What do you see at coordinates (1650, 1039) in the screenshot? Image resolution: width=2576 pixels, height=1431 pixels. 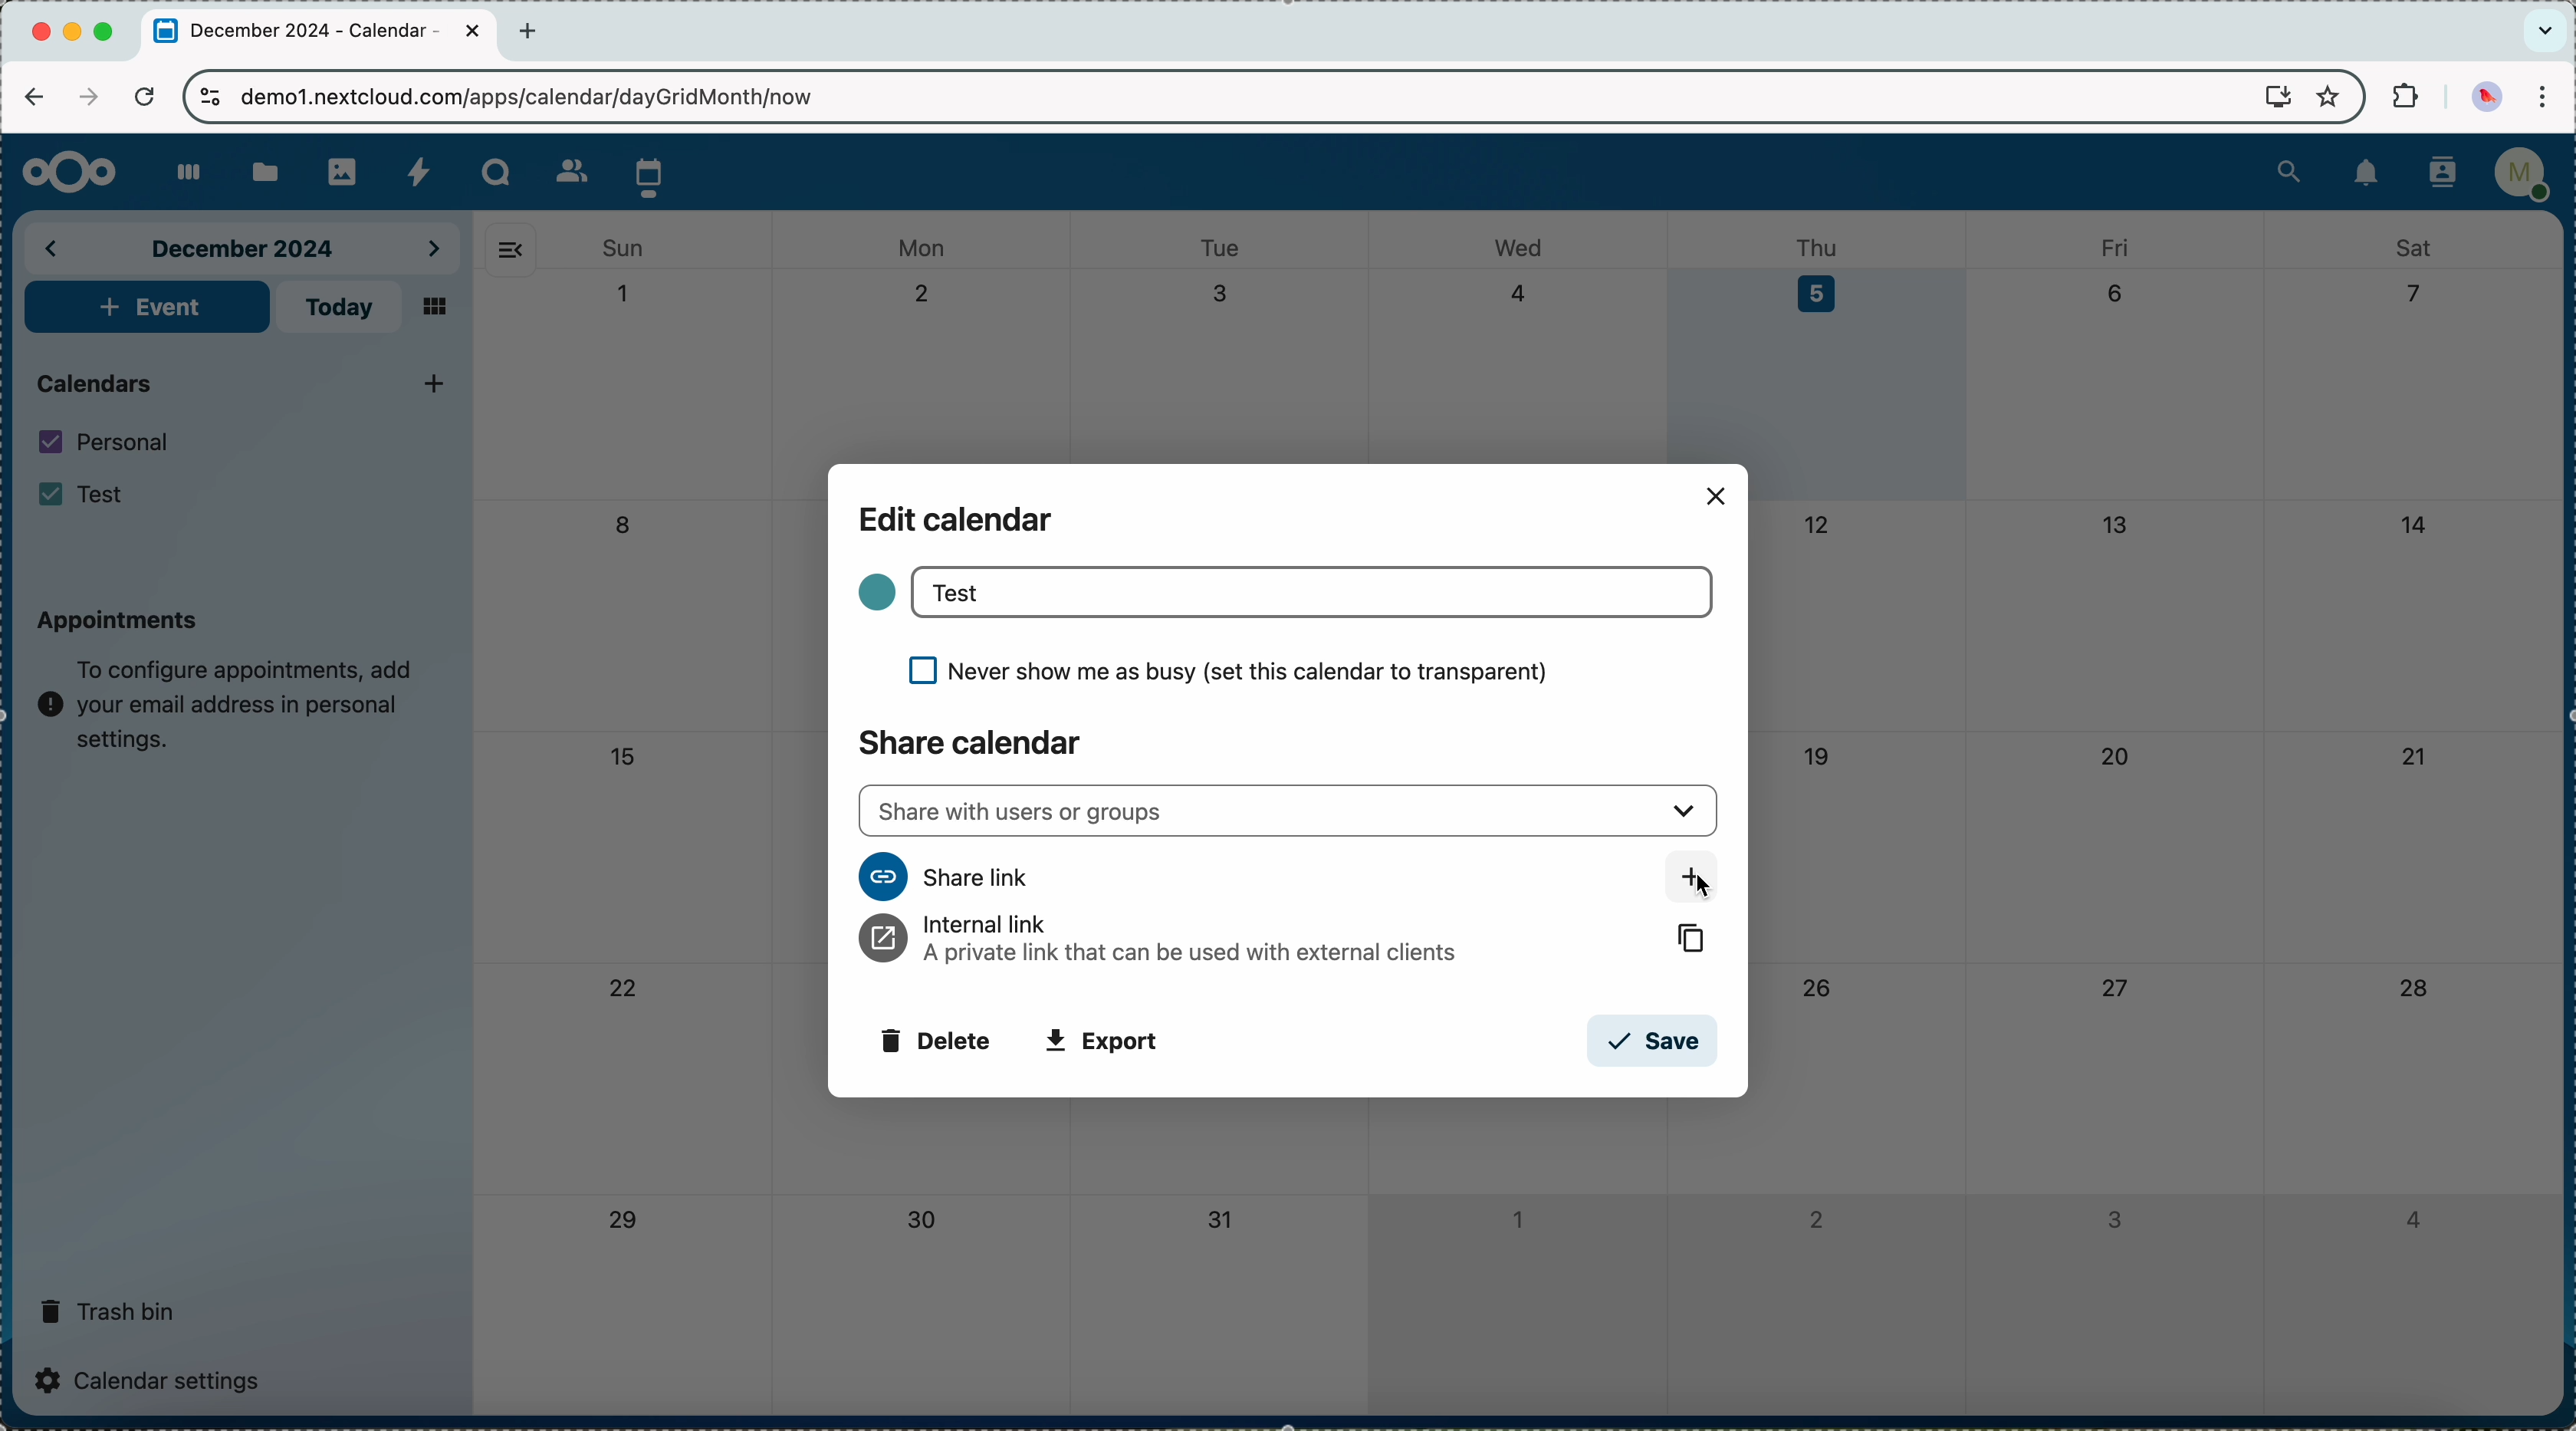 I see `save button` at bounding box center [1650, 1039].